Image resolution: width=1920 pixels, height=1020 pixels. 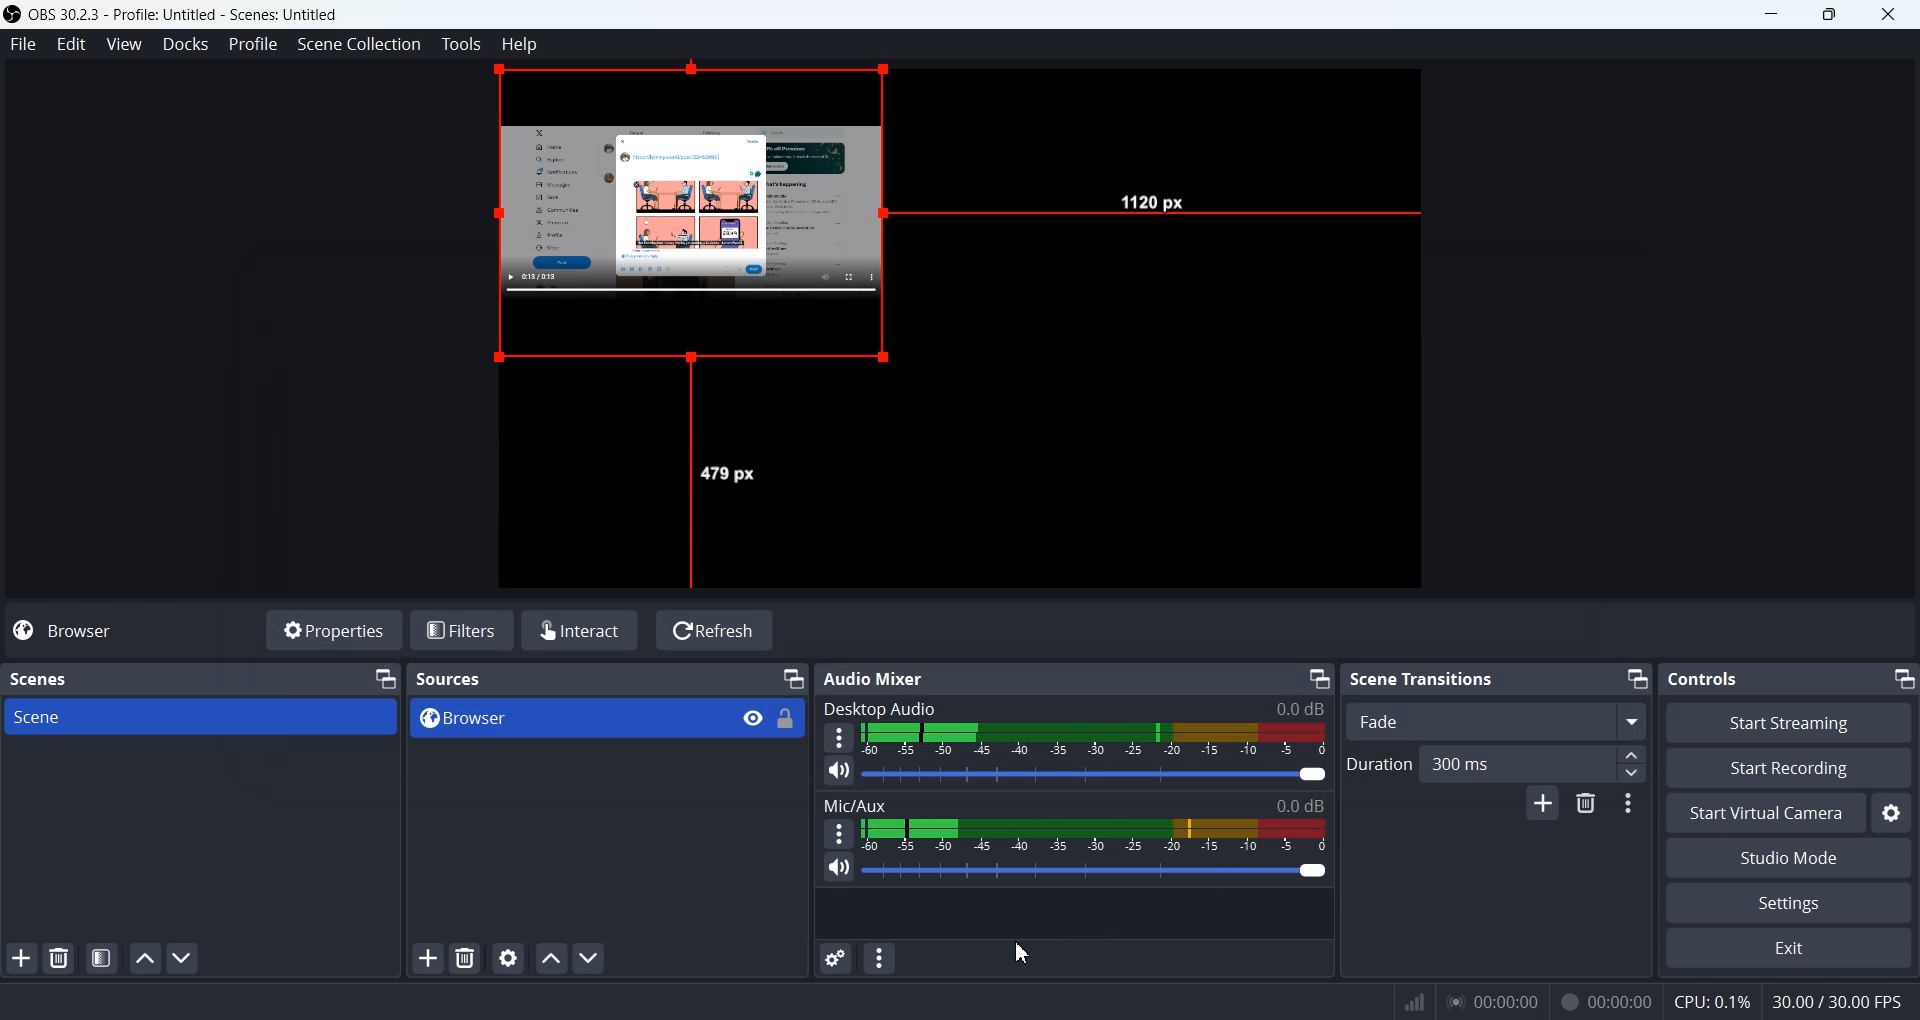 I want to click on Cursor, so click(x=1024, y=953).